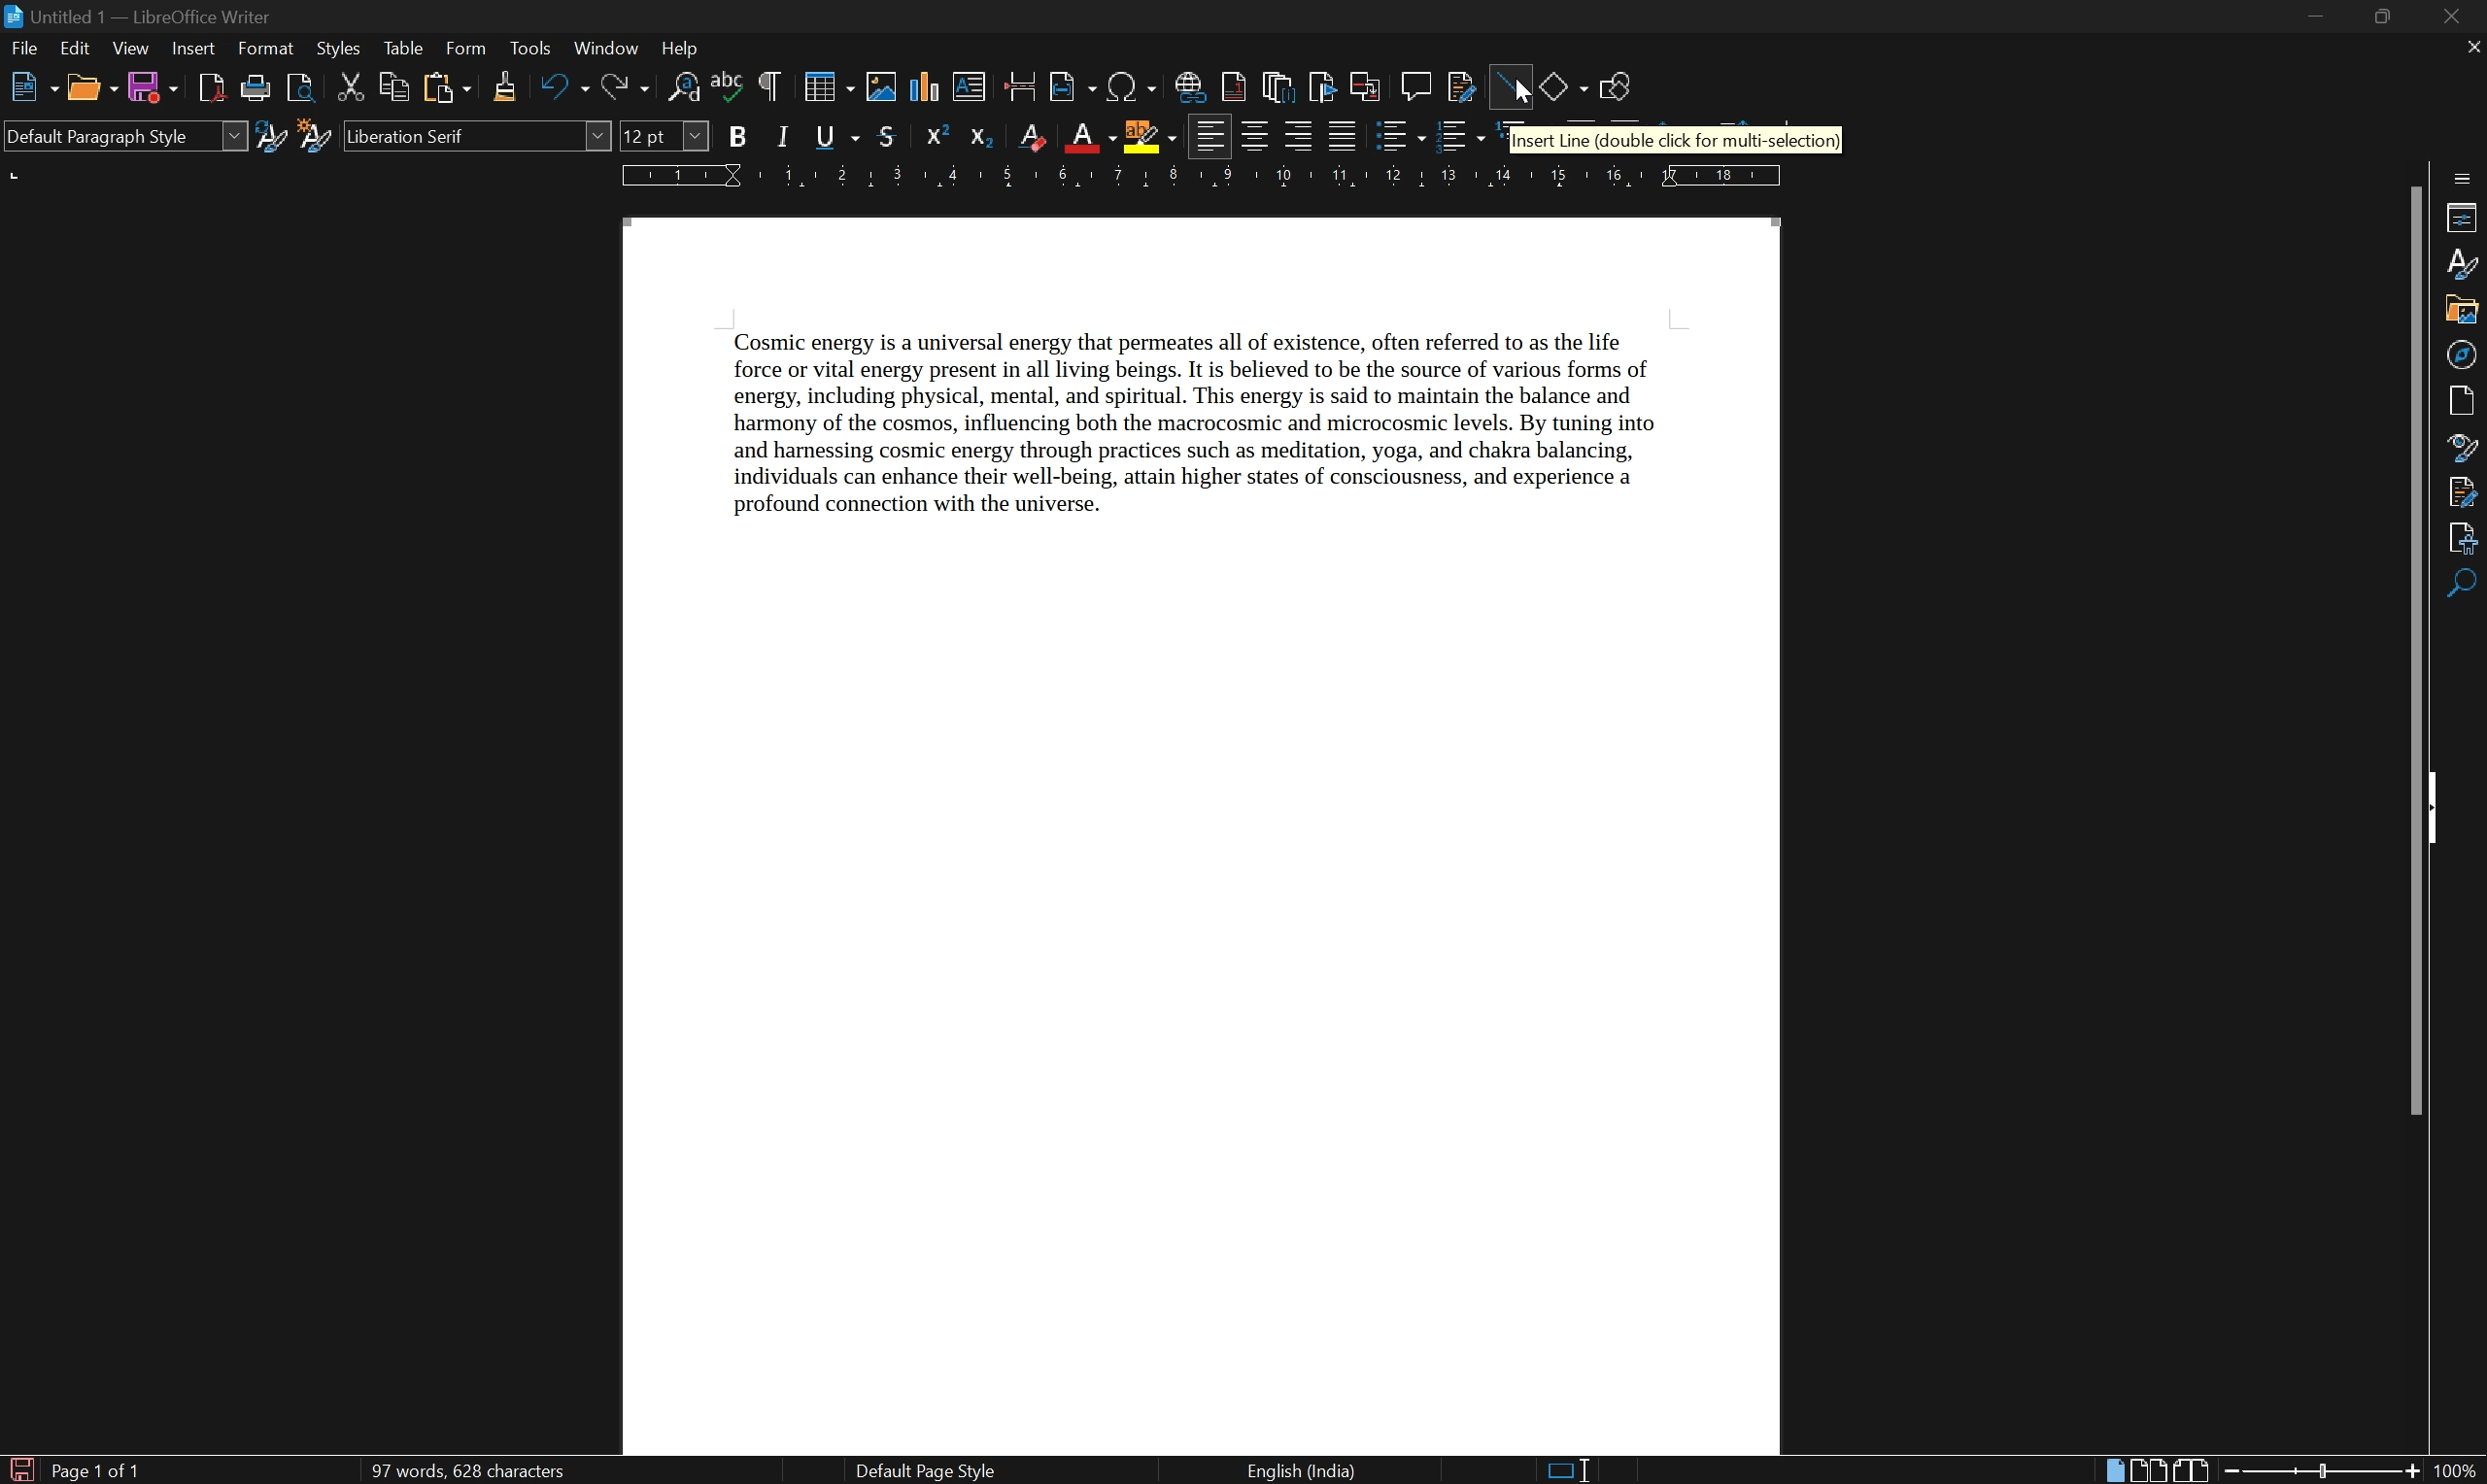  Describe the element at coordinates (1368, 87) in the screenshot. I see `insert cross reference` at that location.